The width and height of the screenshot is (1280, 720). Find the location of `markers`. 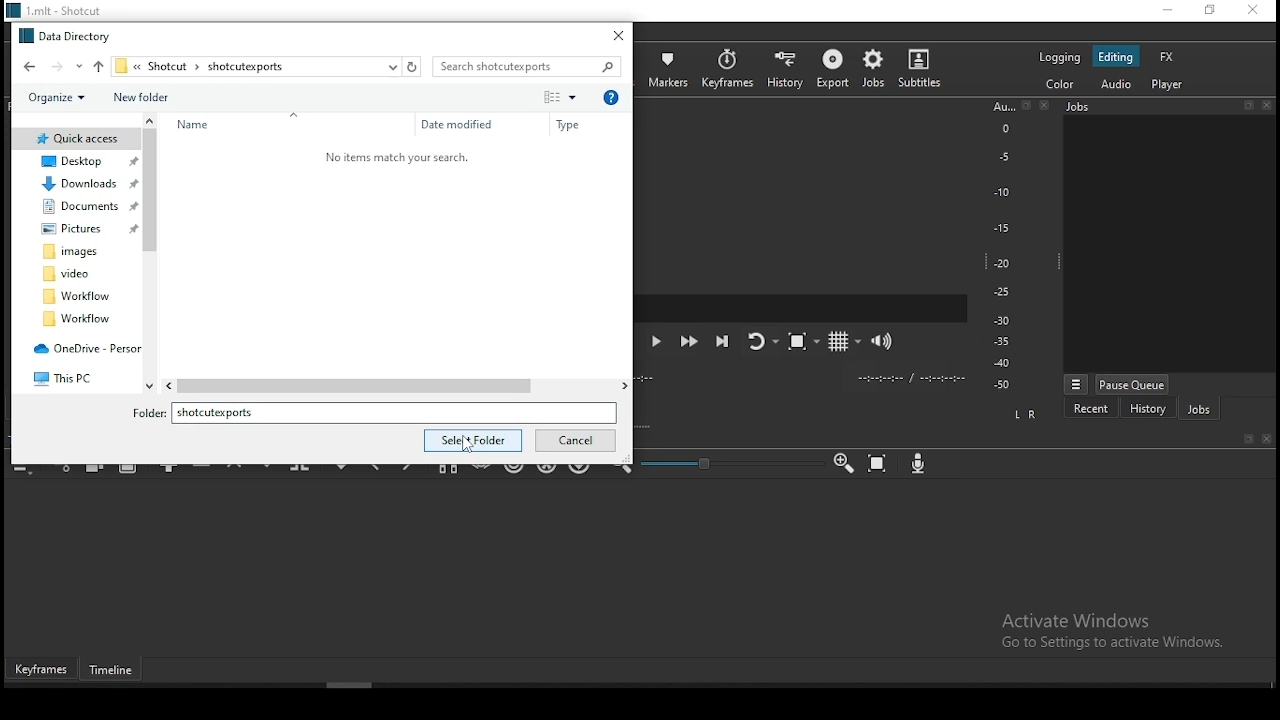

markers is located at coordinates (671, 69).